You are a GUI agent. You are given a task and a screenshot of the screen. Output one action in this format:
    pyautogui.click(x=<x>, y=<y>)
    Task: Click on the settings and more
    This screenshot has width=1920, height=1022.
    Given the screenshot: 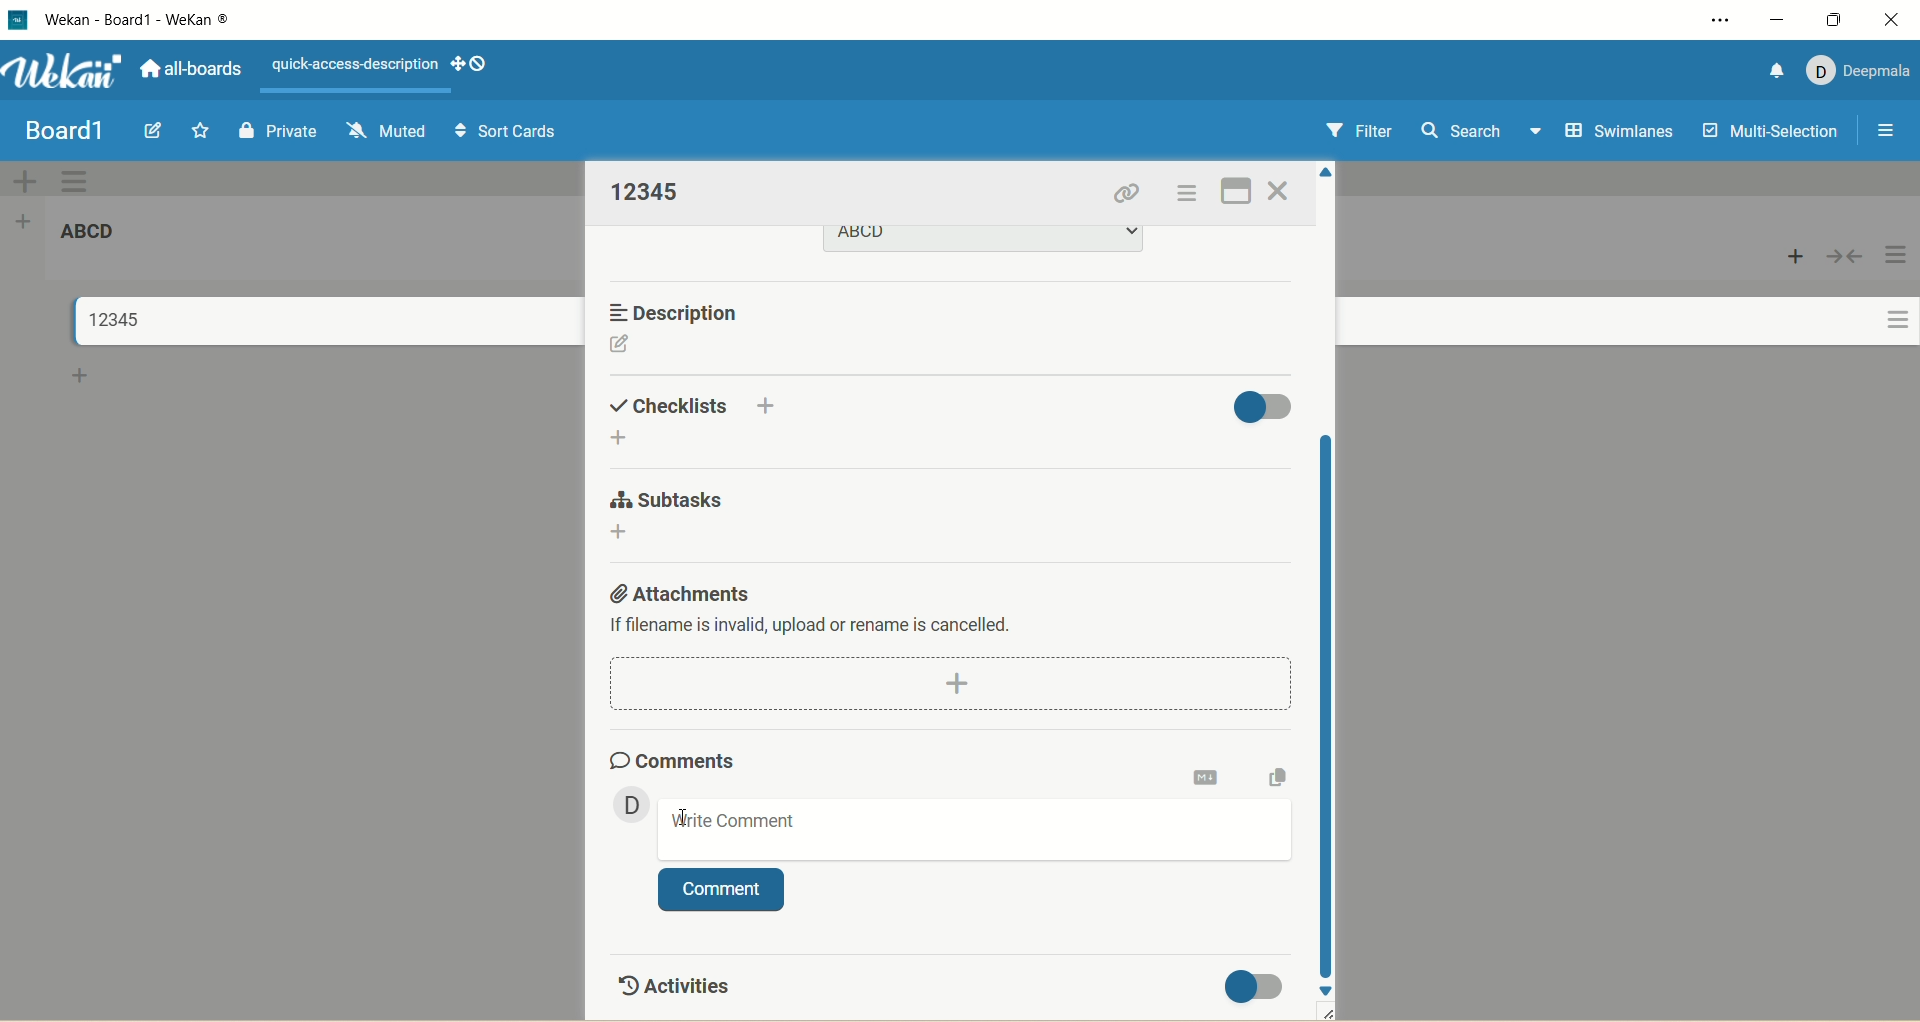 What is the action you would take?
    pyautogui.click(x=1726, y=21)
    